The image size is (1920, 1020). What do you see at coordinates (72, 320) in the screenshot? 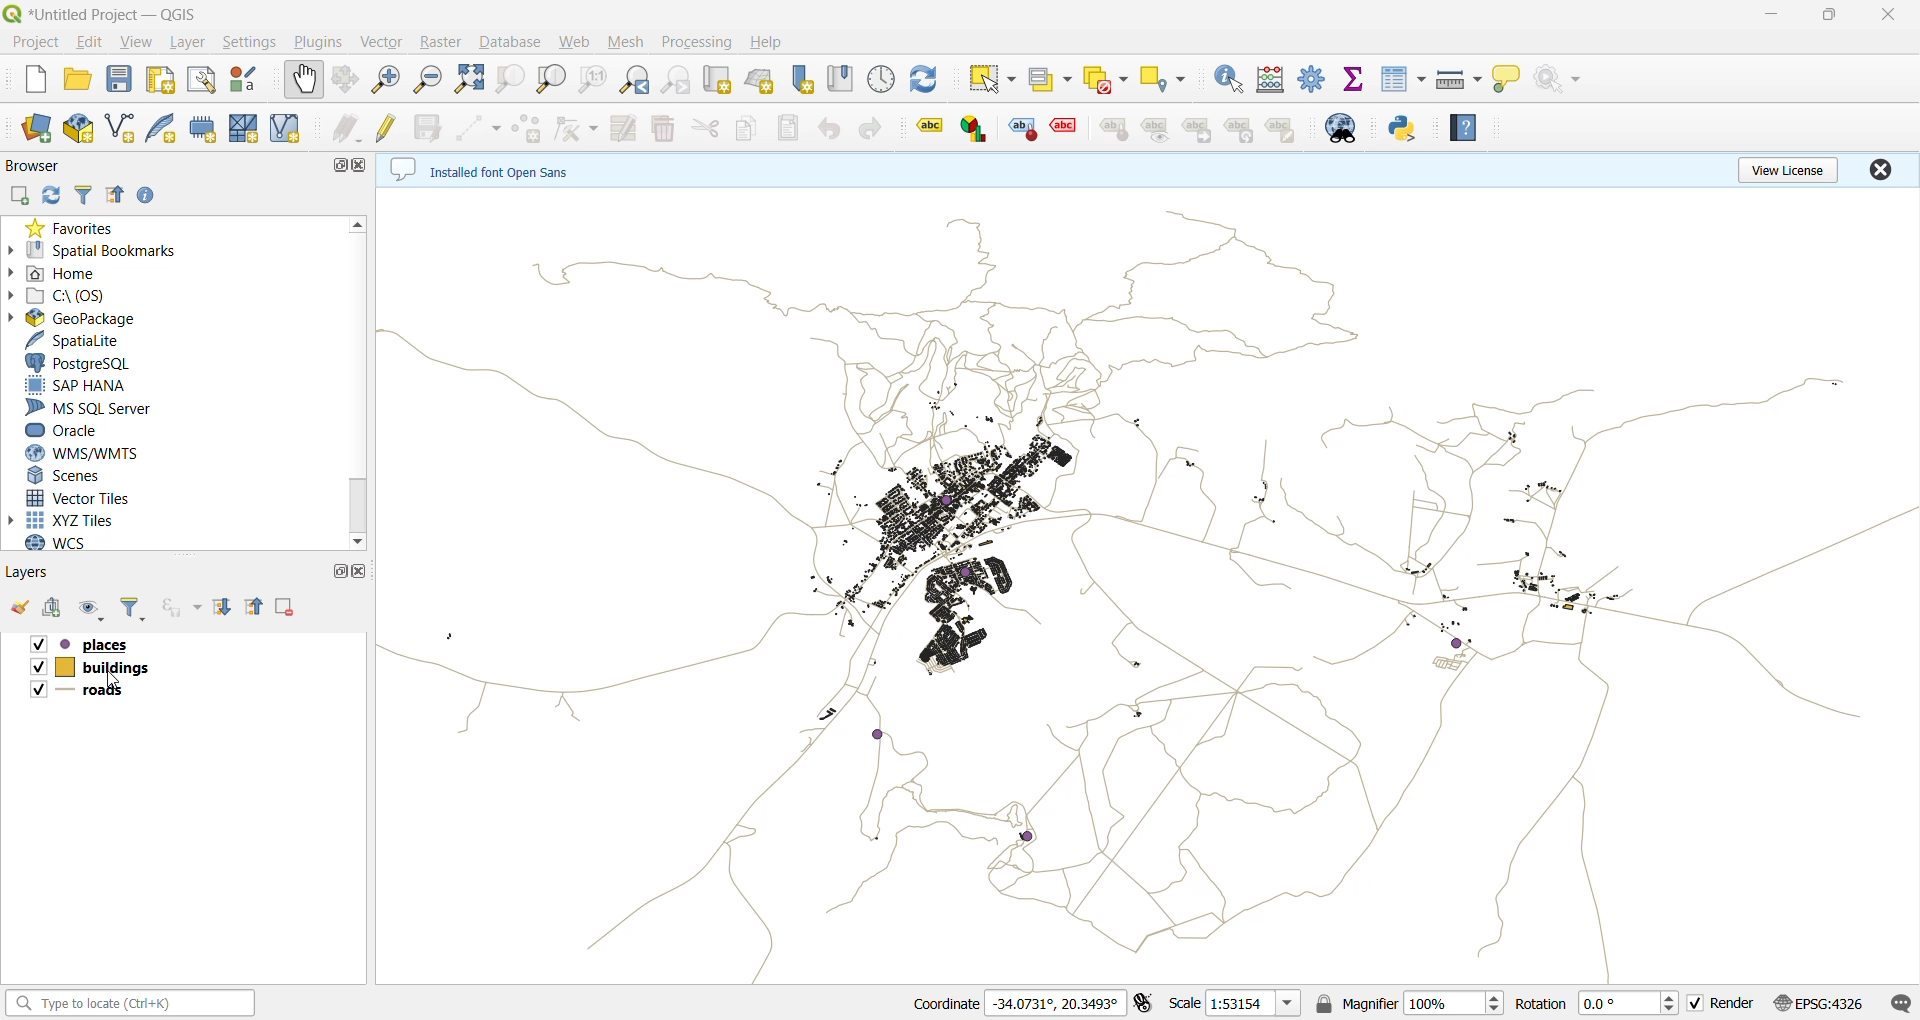
I see `geopackage` at bounding box center [72, 320].